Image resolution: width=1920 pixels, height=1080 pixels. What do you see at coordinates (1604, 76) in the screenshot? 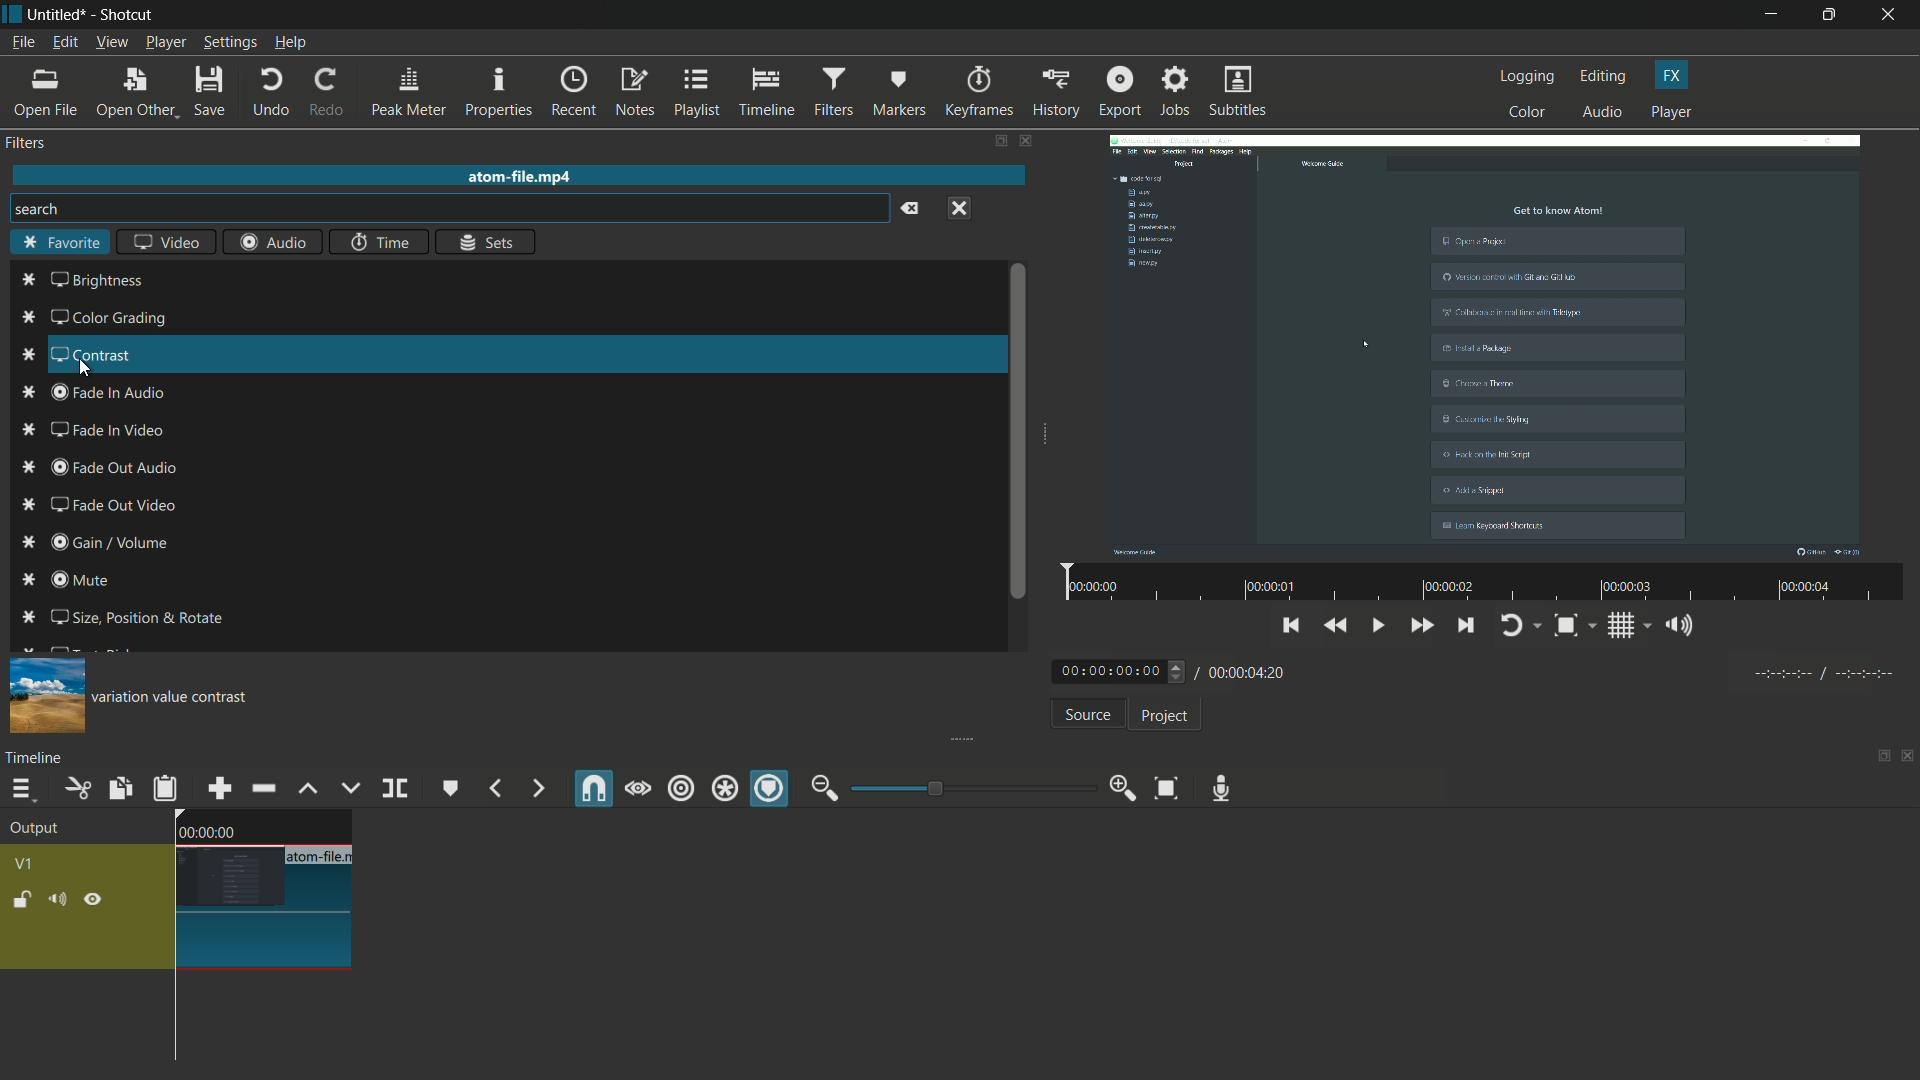
I see `editing` at bounding box center [1604, 76].